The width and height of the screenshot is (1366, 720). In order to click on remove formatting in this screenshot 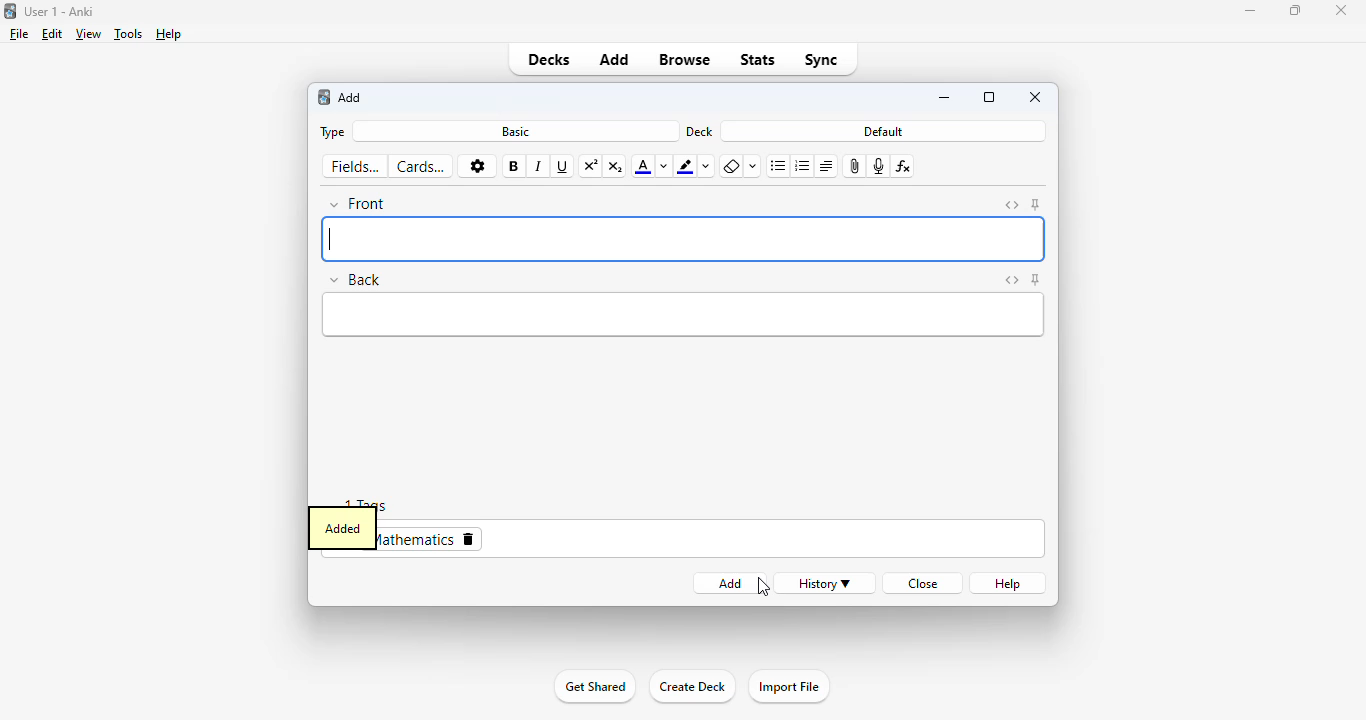, I will do `click(732, 167)`.